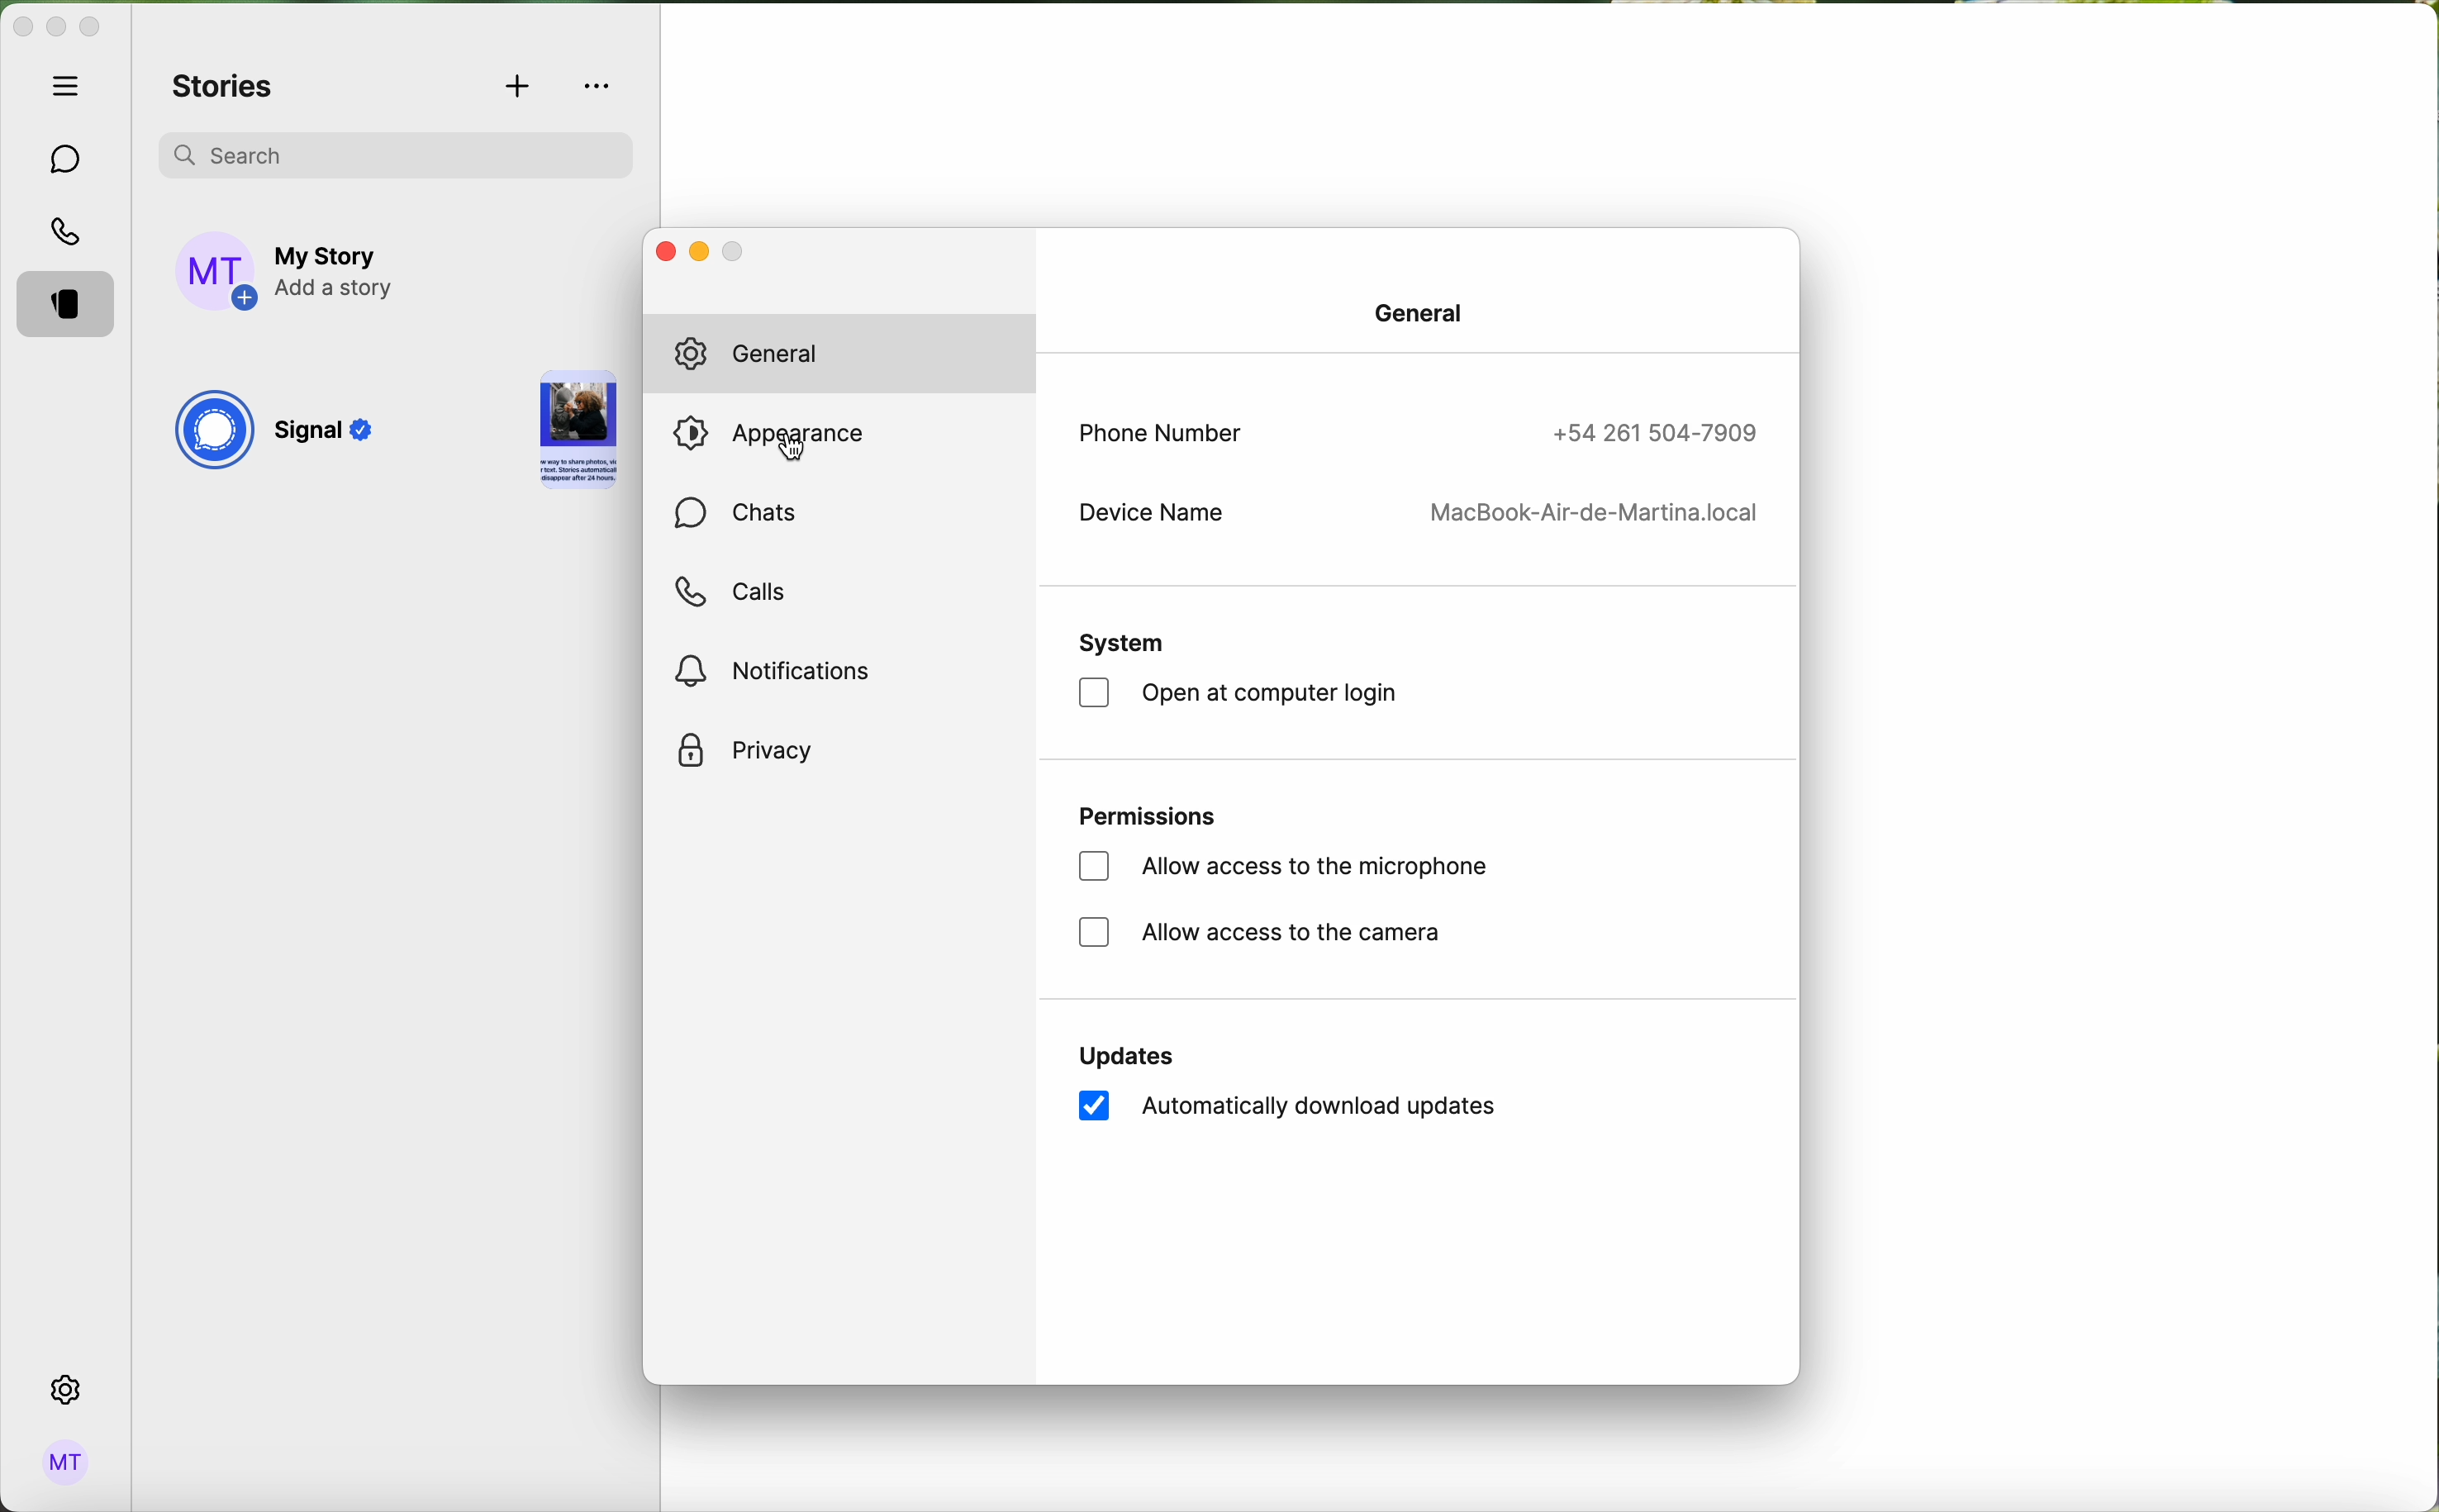  Describe the element at coordinates (661, 250) in the screenshot. I see `close window` at that location.